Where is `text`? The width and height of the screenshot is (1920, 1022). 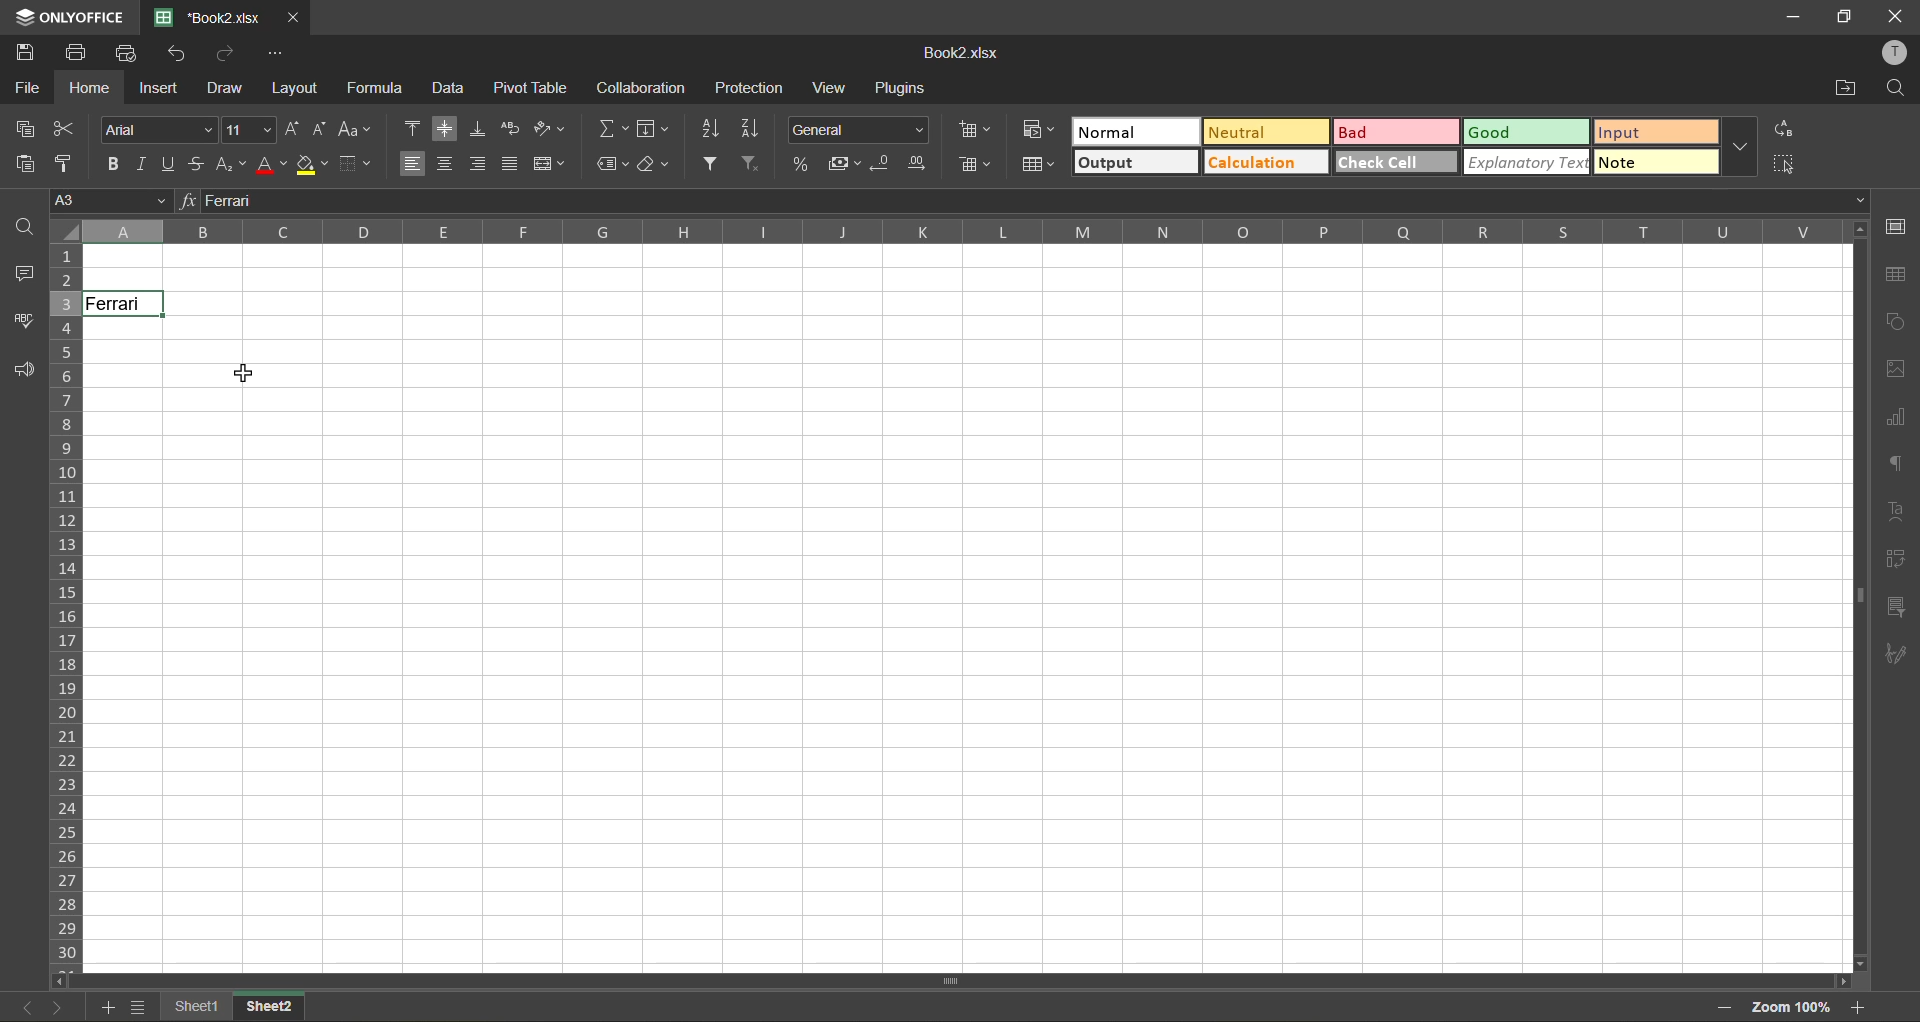
text is located at coordinates (1891, 509).